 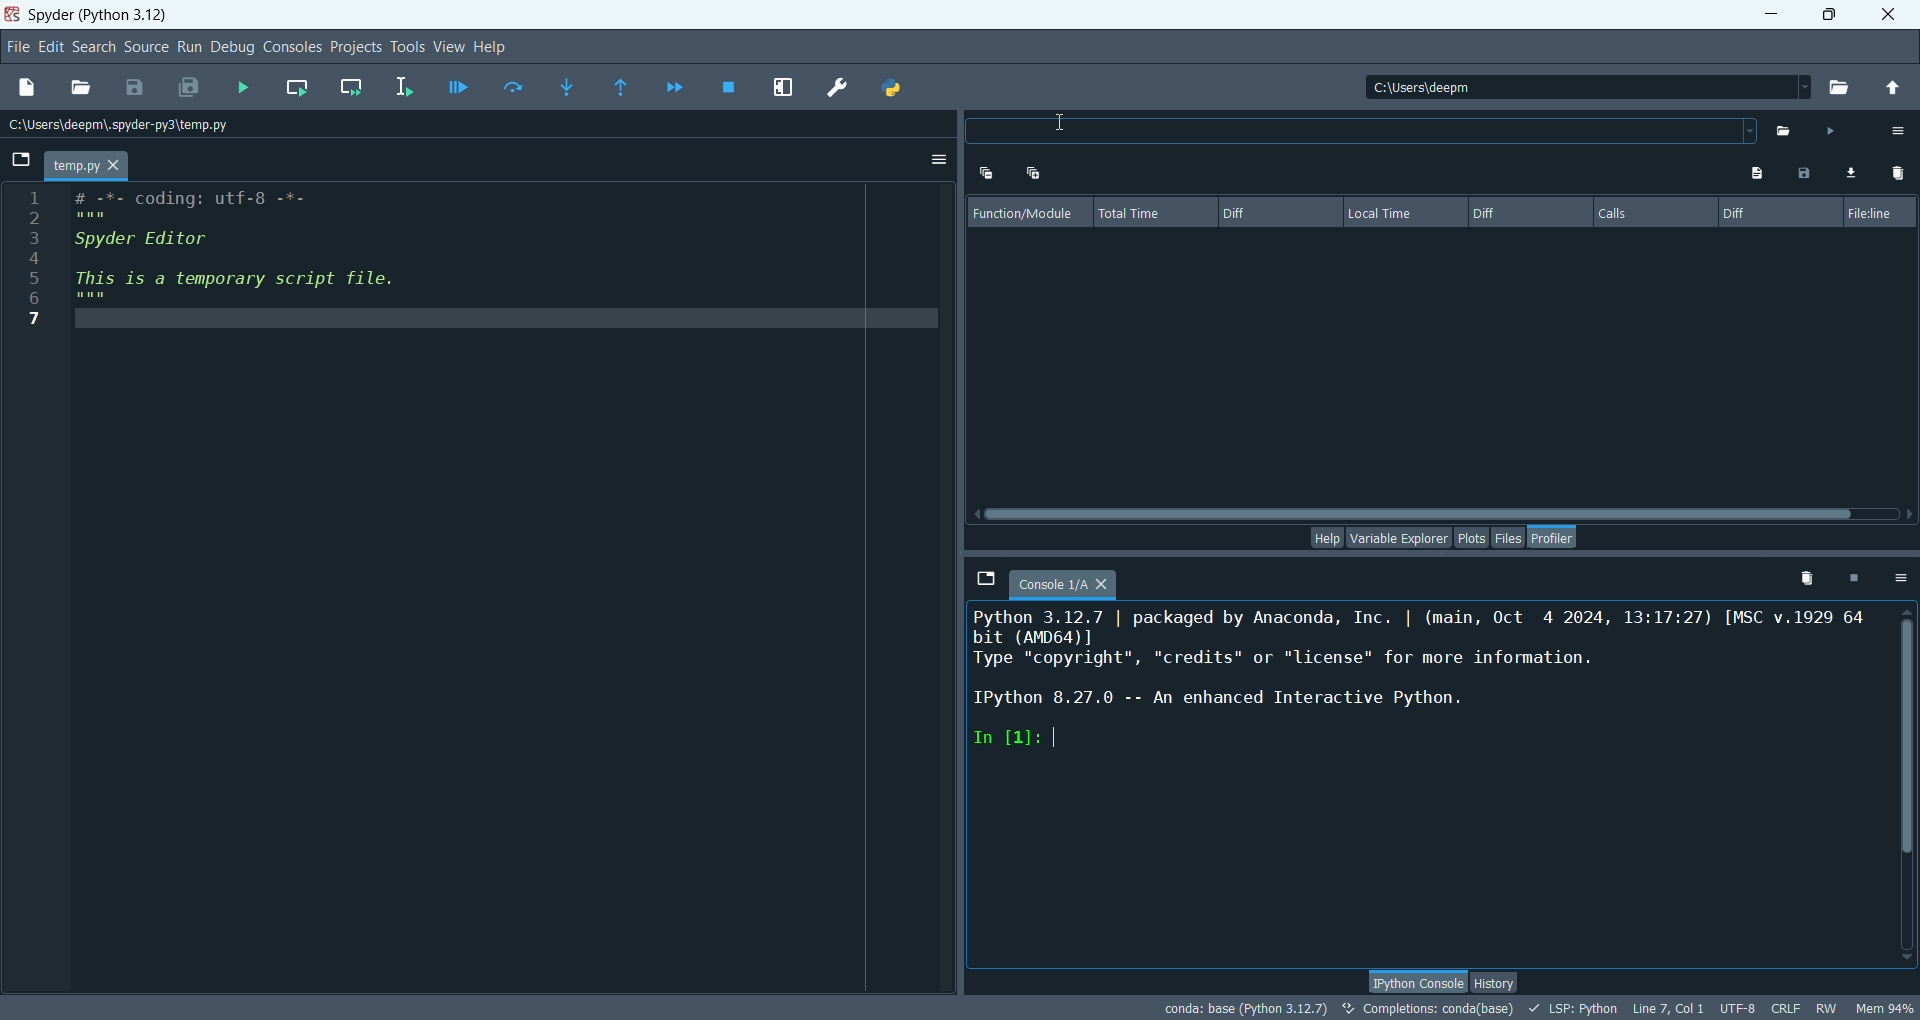 What do you see at coordinates (1658, 212) in the screenshot?
I see `calls` at bounding box center [1658, 212].